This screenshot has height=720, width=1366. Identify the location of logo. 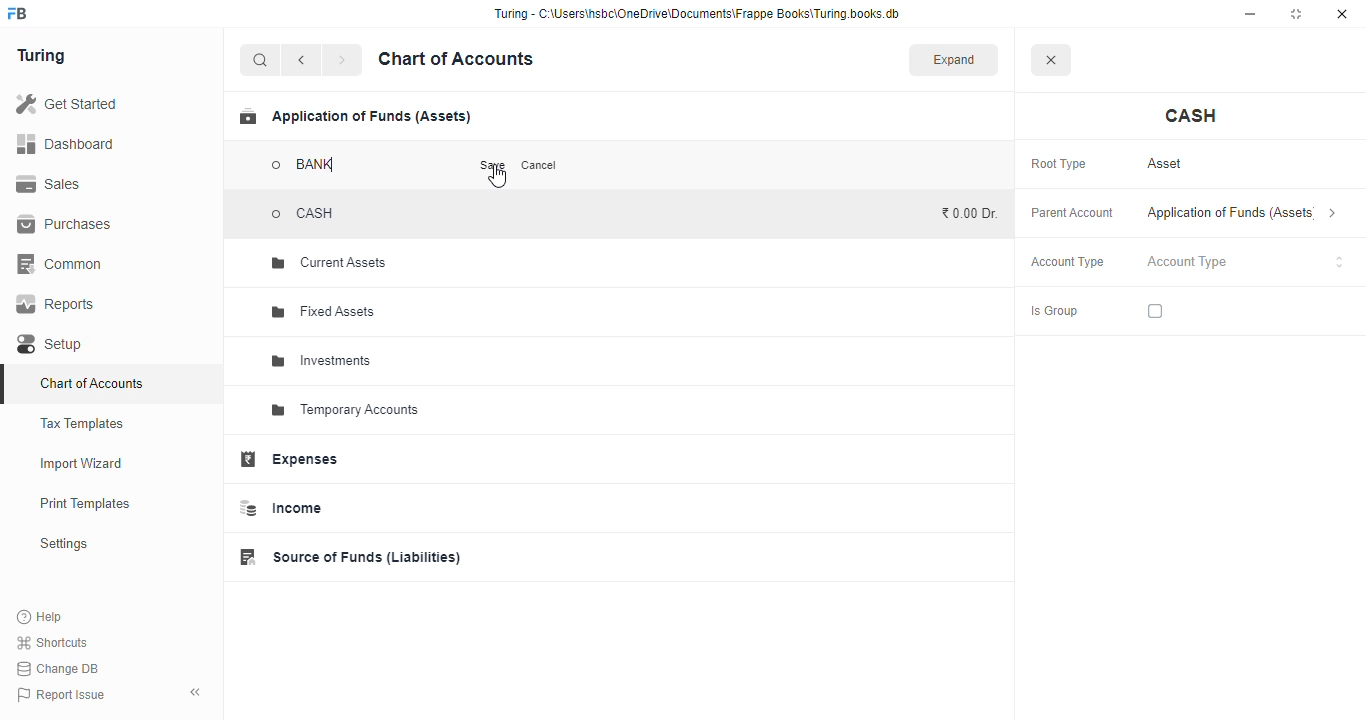
(18, 13).